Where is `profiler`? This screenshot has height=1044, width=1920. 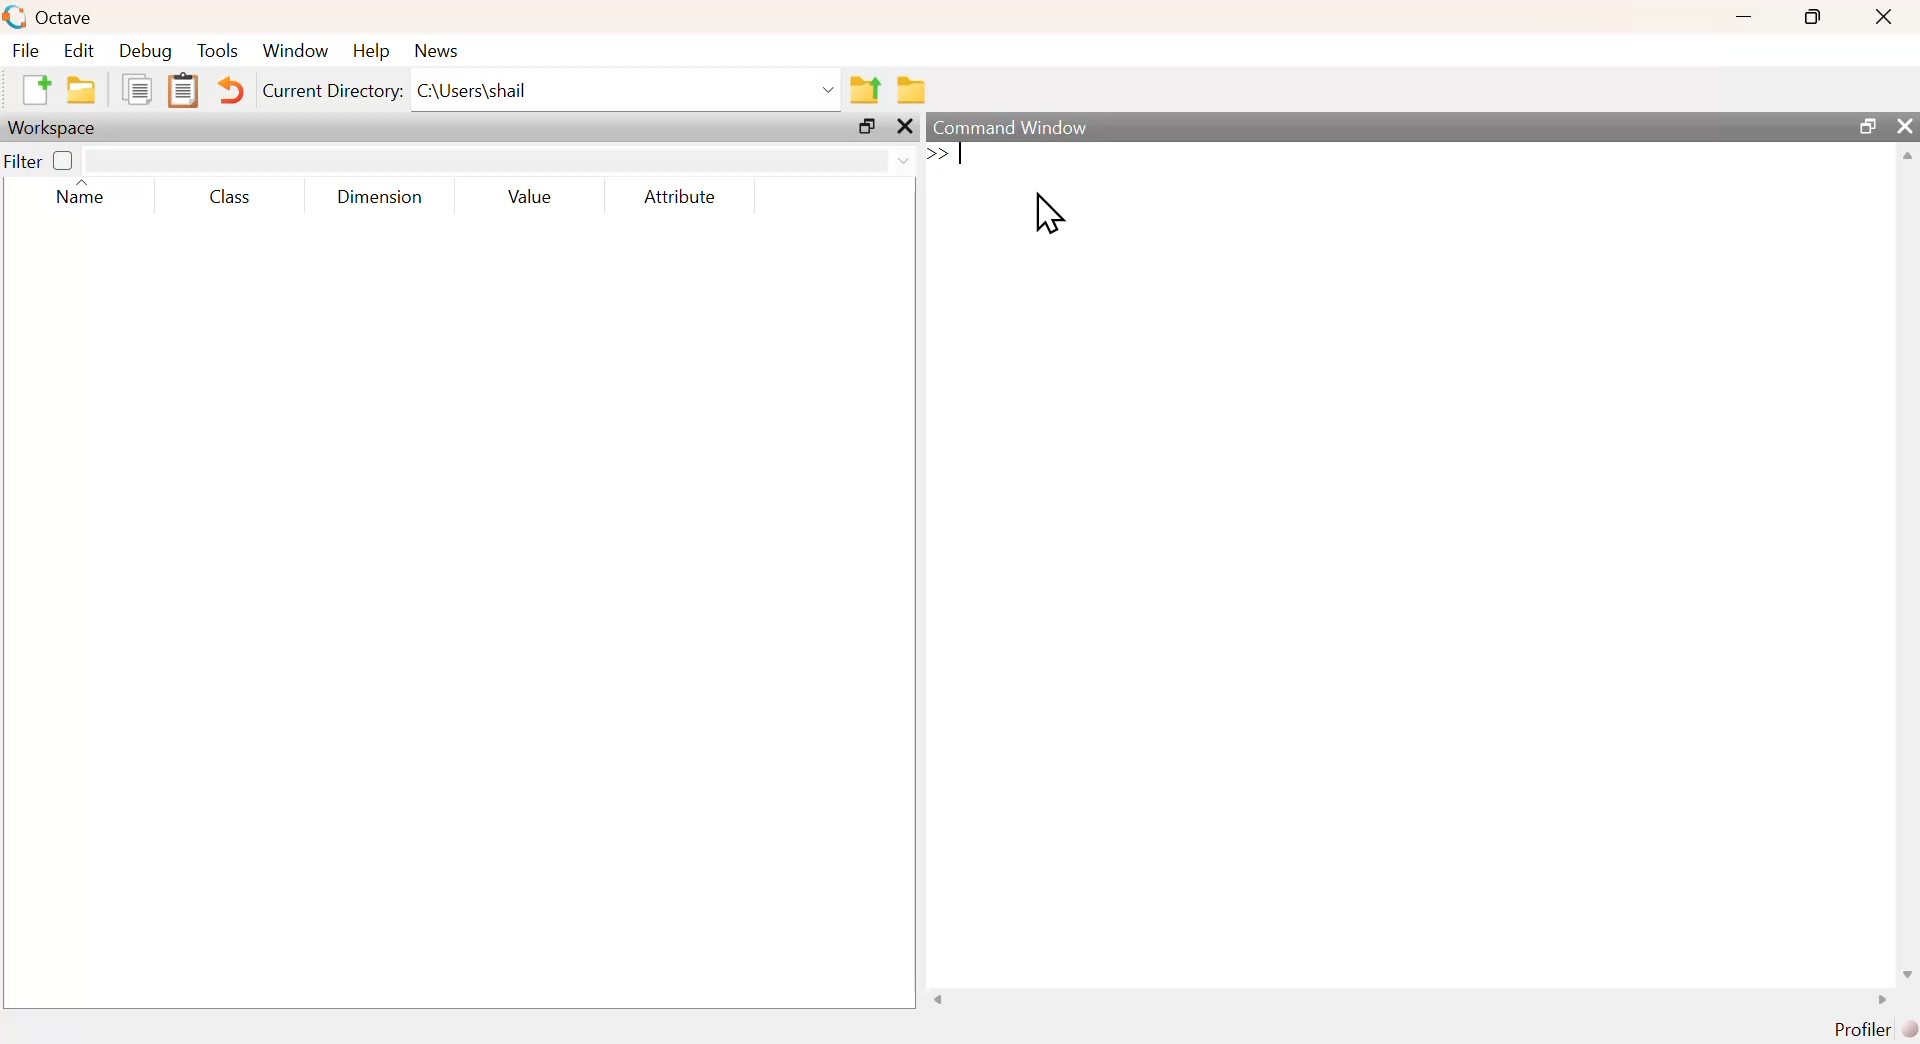
profiler is located at coordinates (1863, 1029).